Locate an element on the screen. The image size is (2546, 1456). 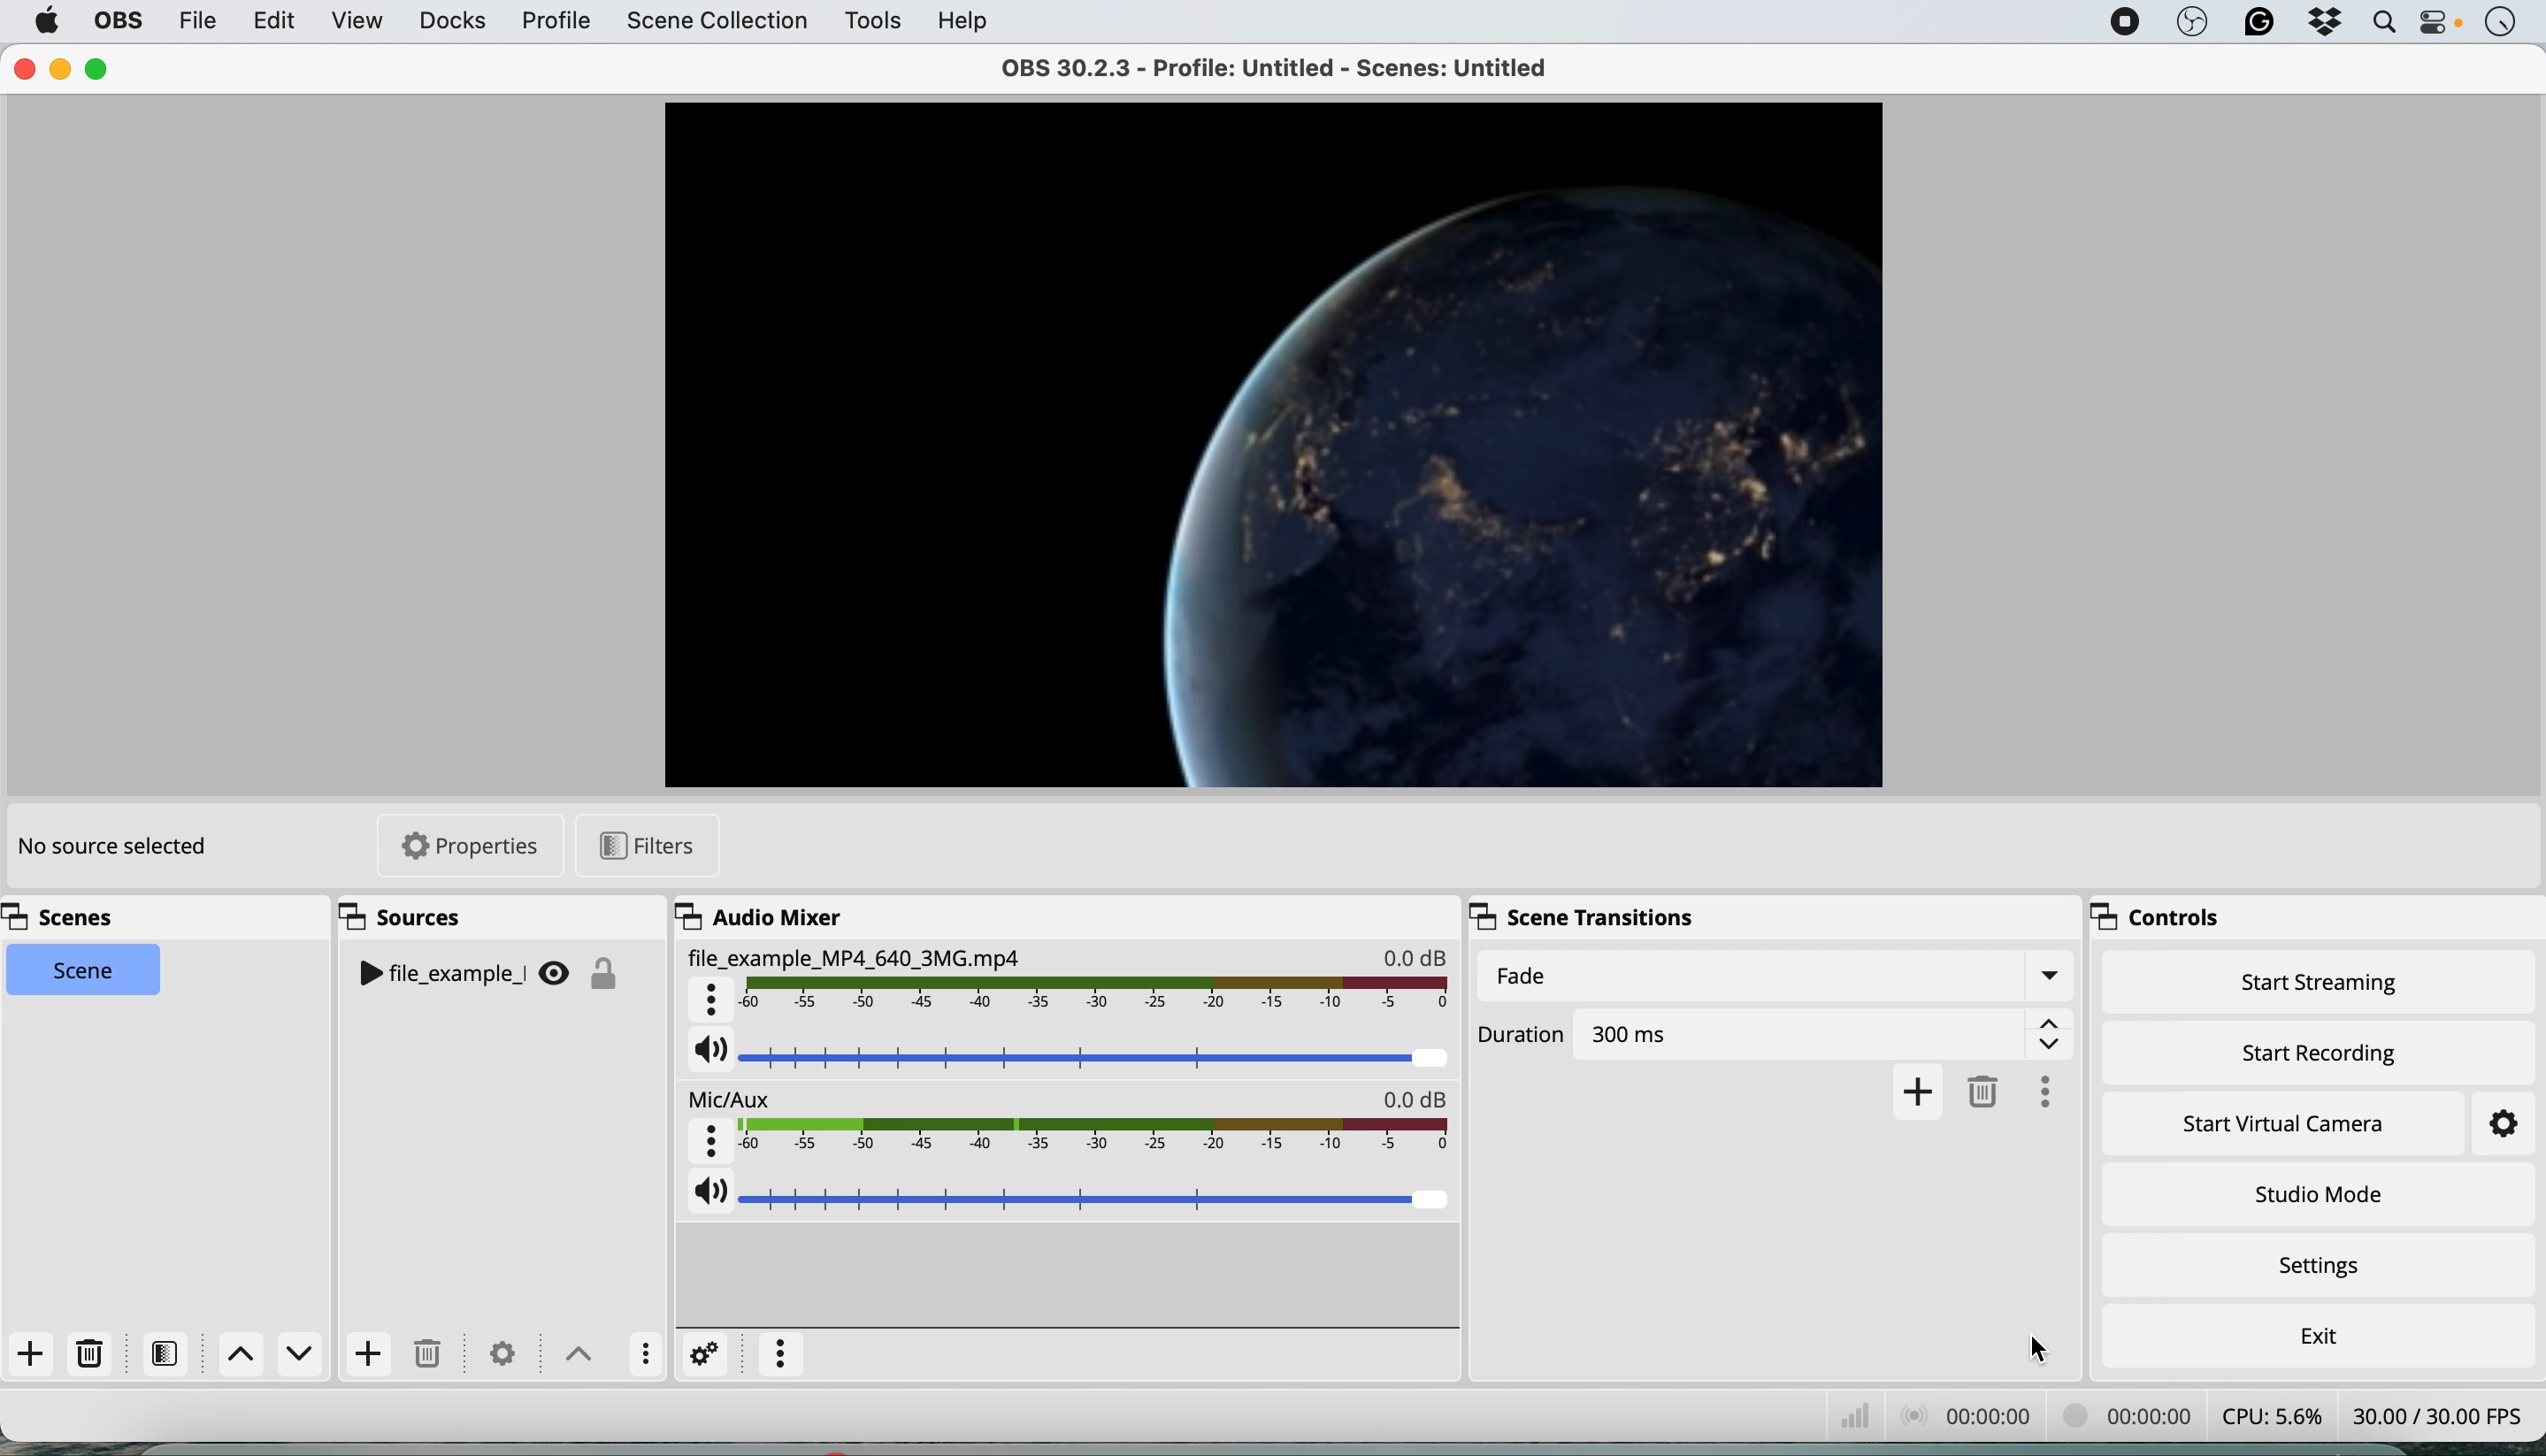
no source selected is located at coordinates (110, 848).